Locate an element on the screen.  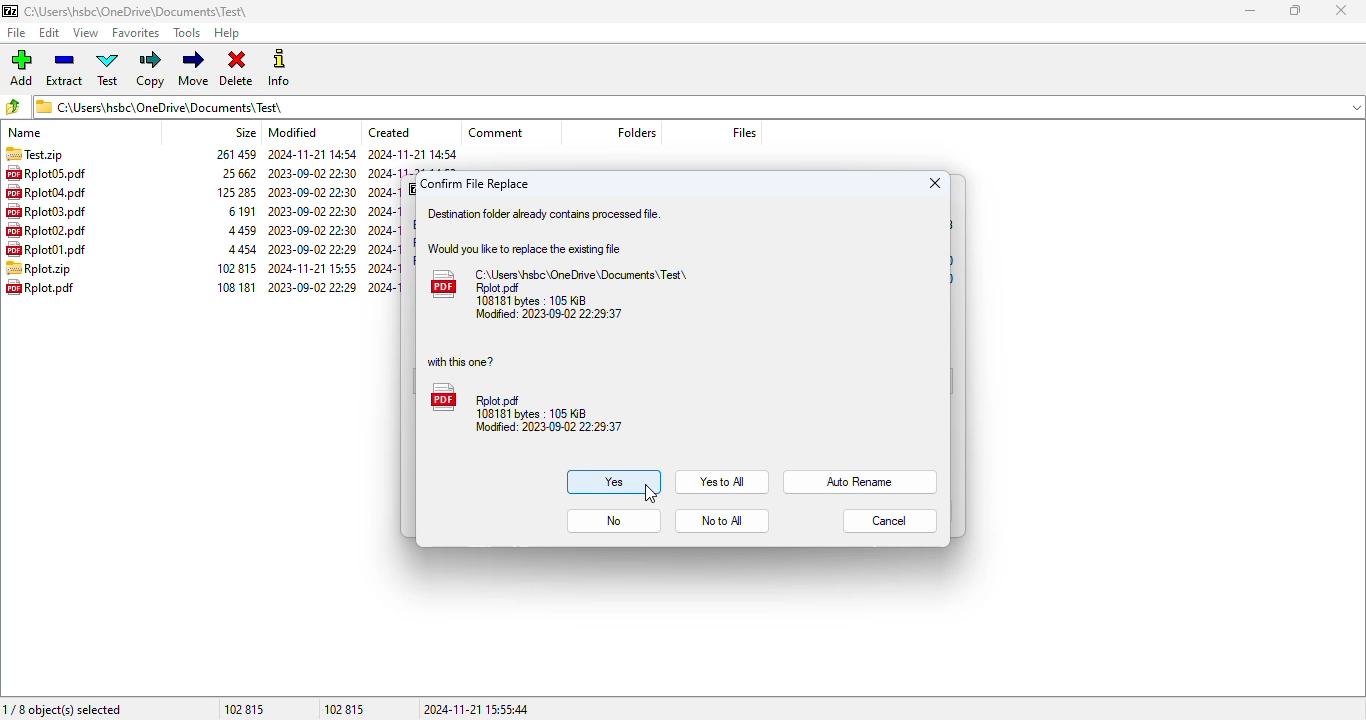
add is located at coordinates (21, 66).